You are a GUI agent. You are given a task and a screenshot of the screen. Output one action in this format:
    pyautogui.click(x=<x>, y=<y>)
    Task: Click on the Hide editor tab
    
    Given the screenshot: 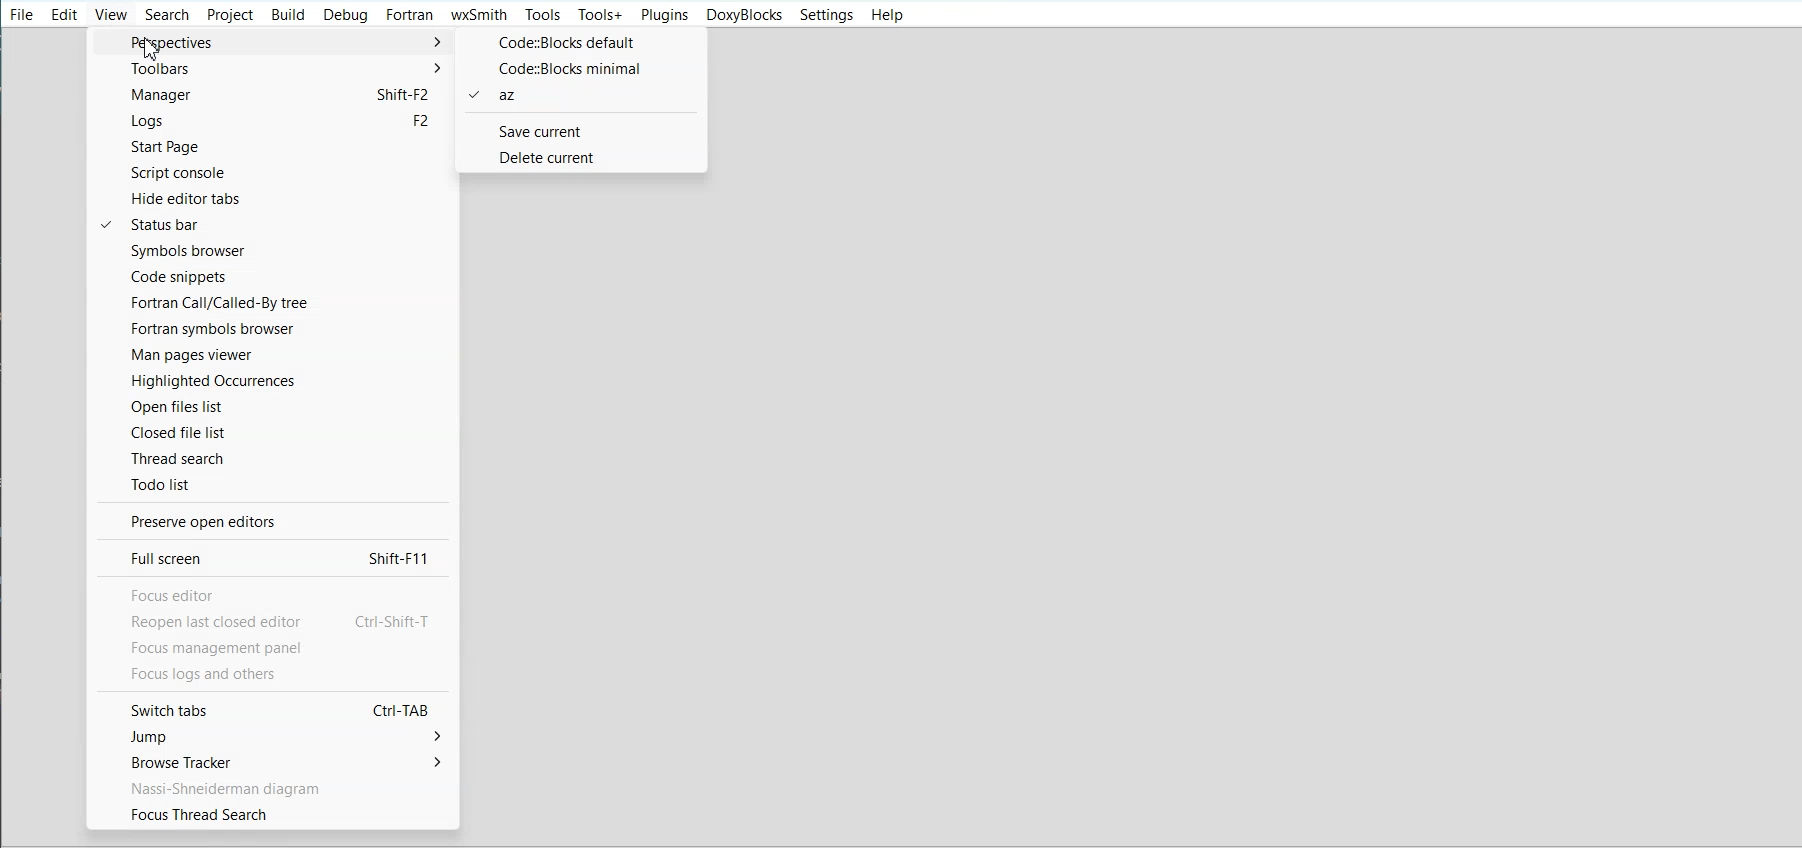 What is the action you would take?
    pyautogui.click(x=275, y=198)
    